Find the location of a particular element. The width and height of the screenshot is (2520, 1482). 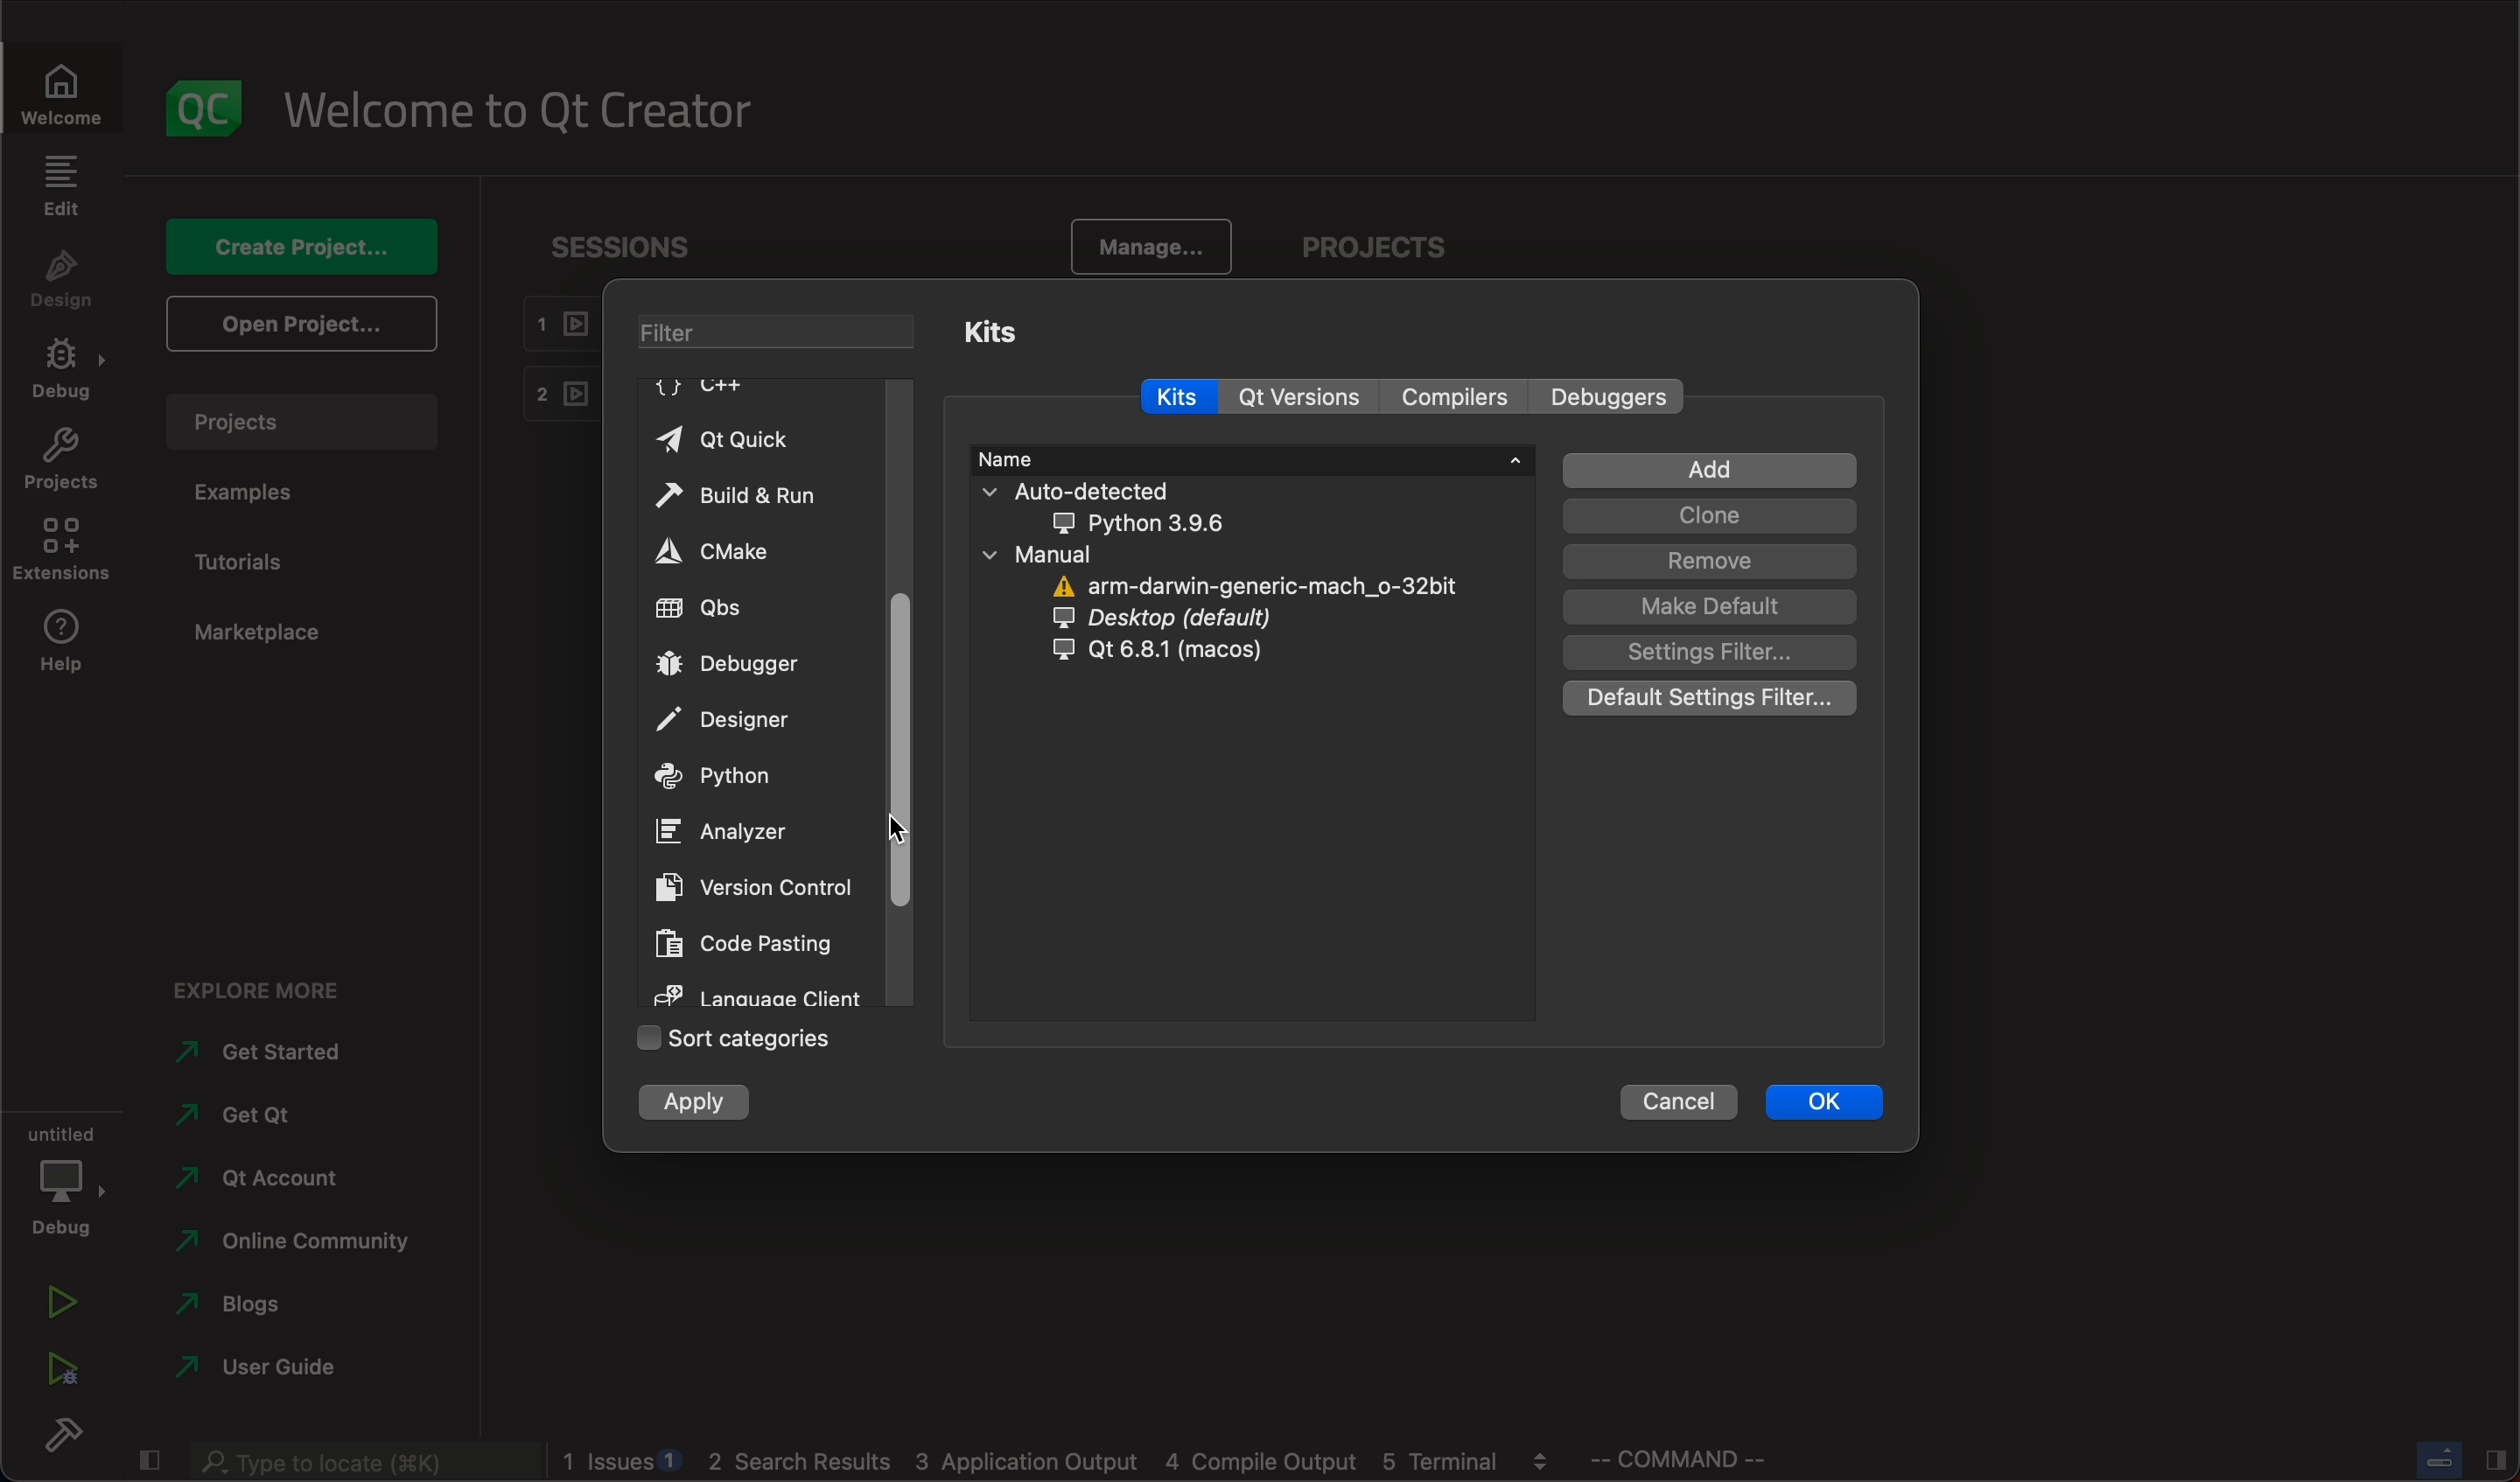

welcome is located at coordinates (58, 90).